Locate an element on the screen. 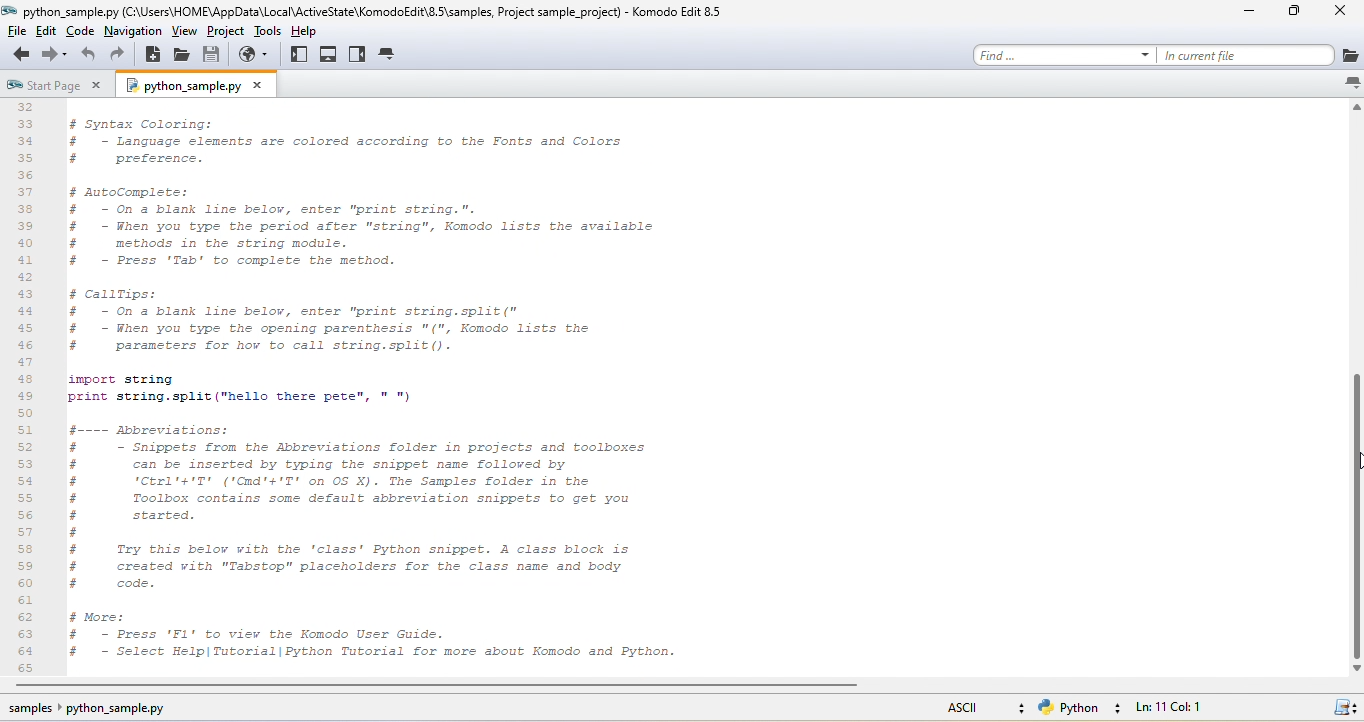 This screenshot has height=722, width=1364. project is located at coordinates (225, 34).